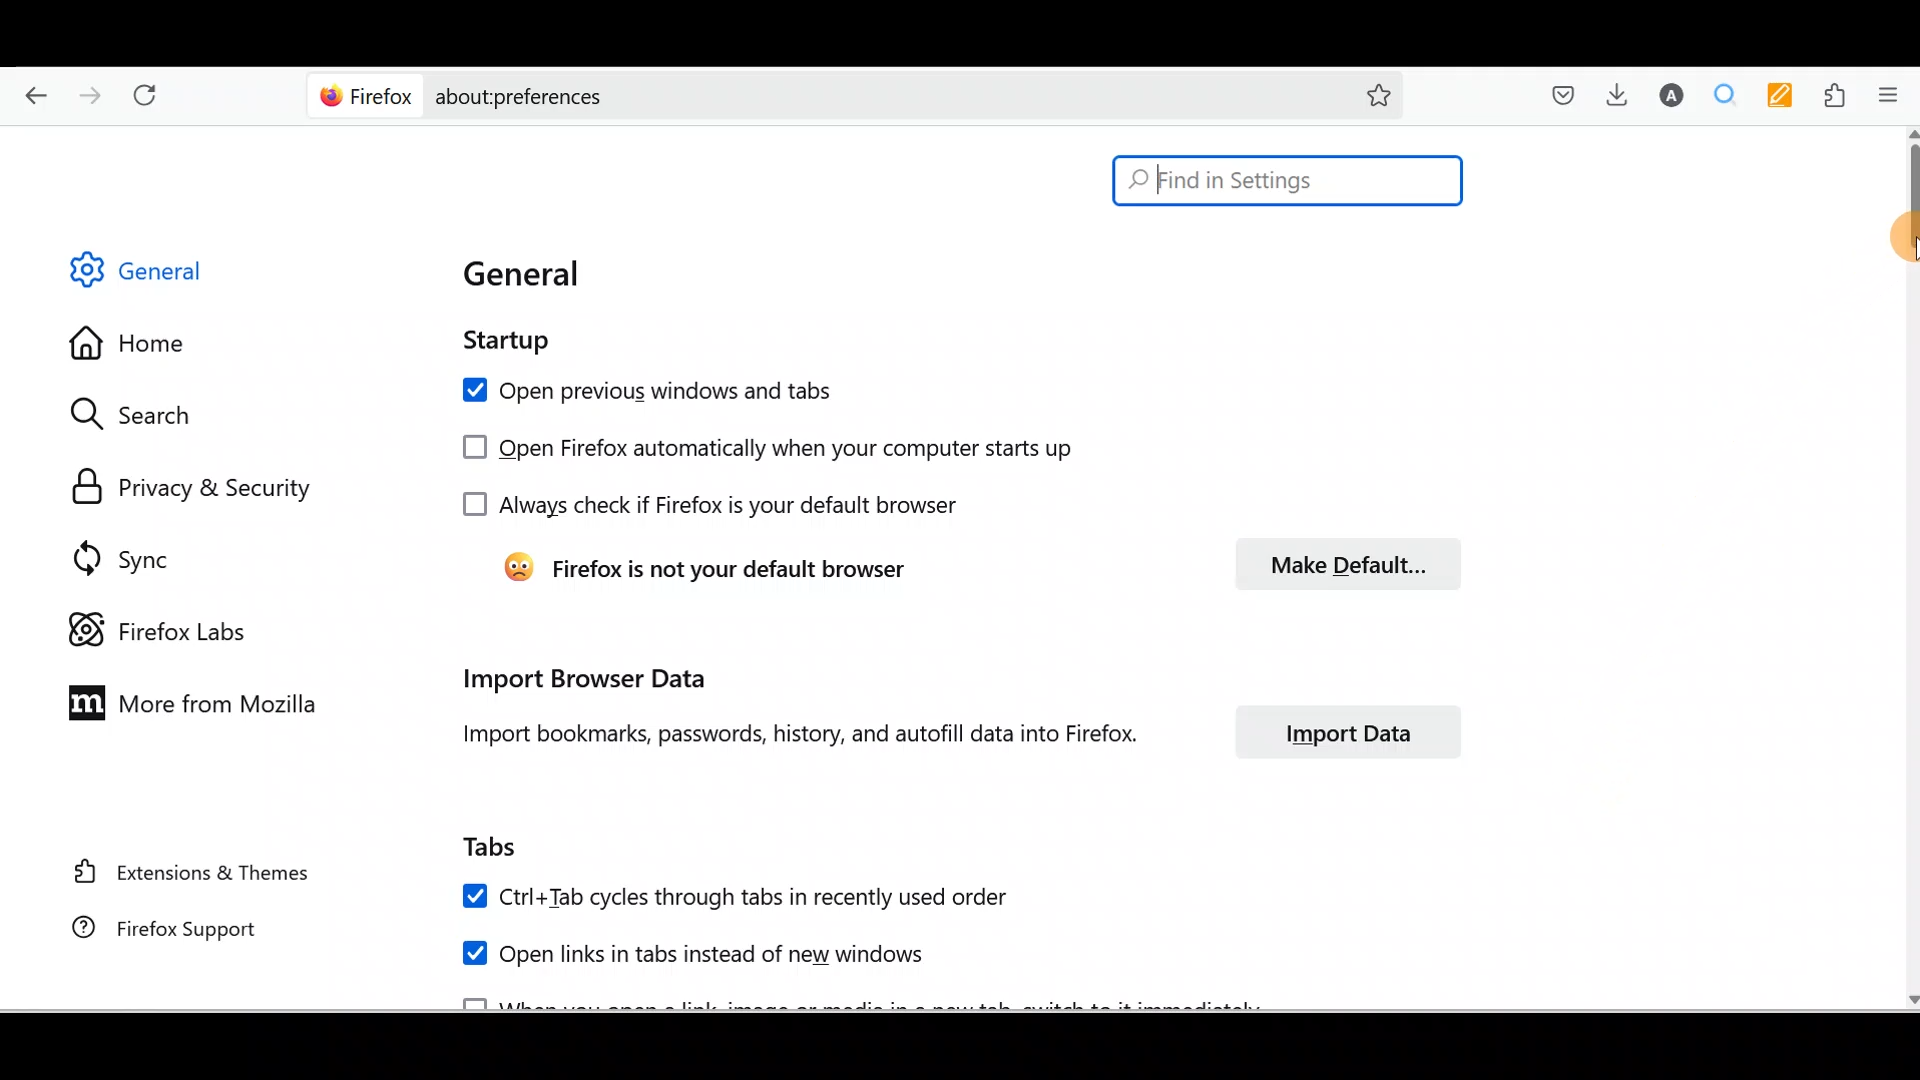 This screenshot has height=1080, width=1920. What do you see at coordinates (152, 91) in the screenshot?
I see `Reload current page` at bounding box center [152, 91].